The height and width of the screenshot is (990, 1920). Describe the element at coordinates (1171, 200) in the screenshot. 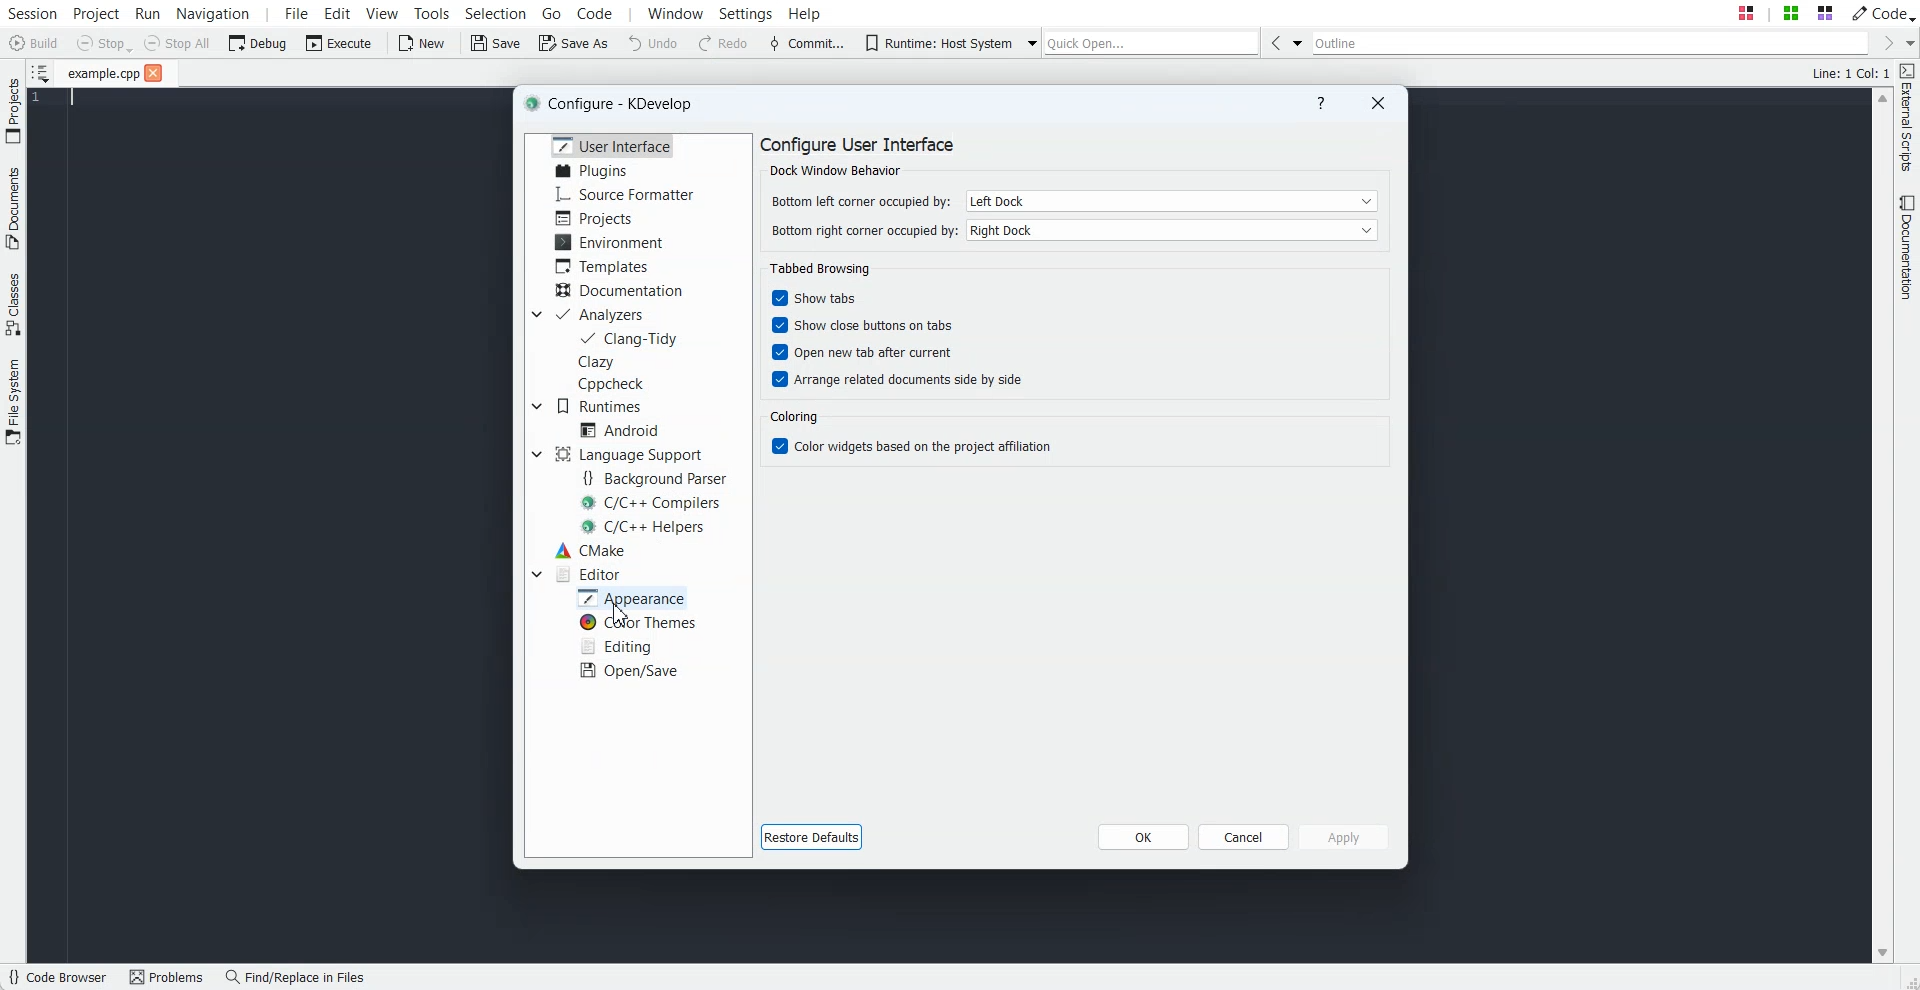

I see `Left Dock` at that location.